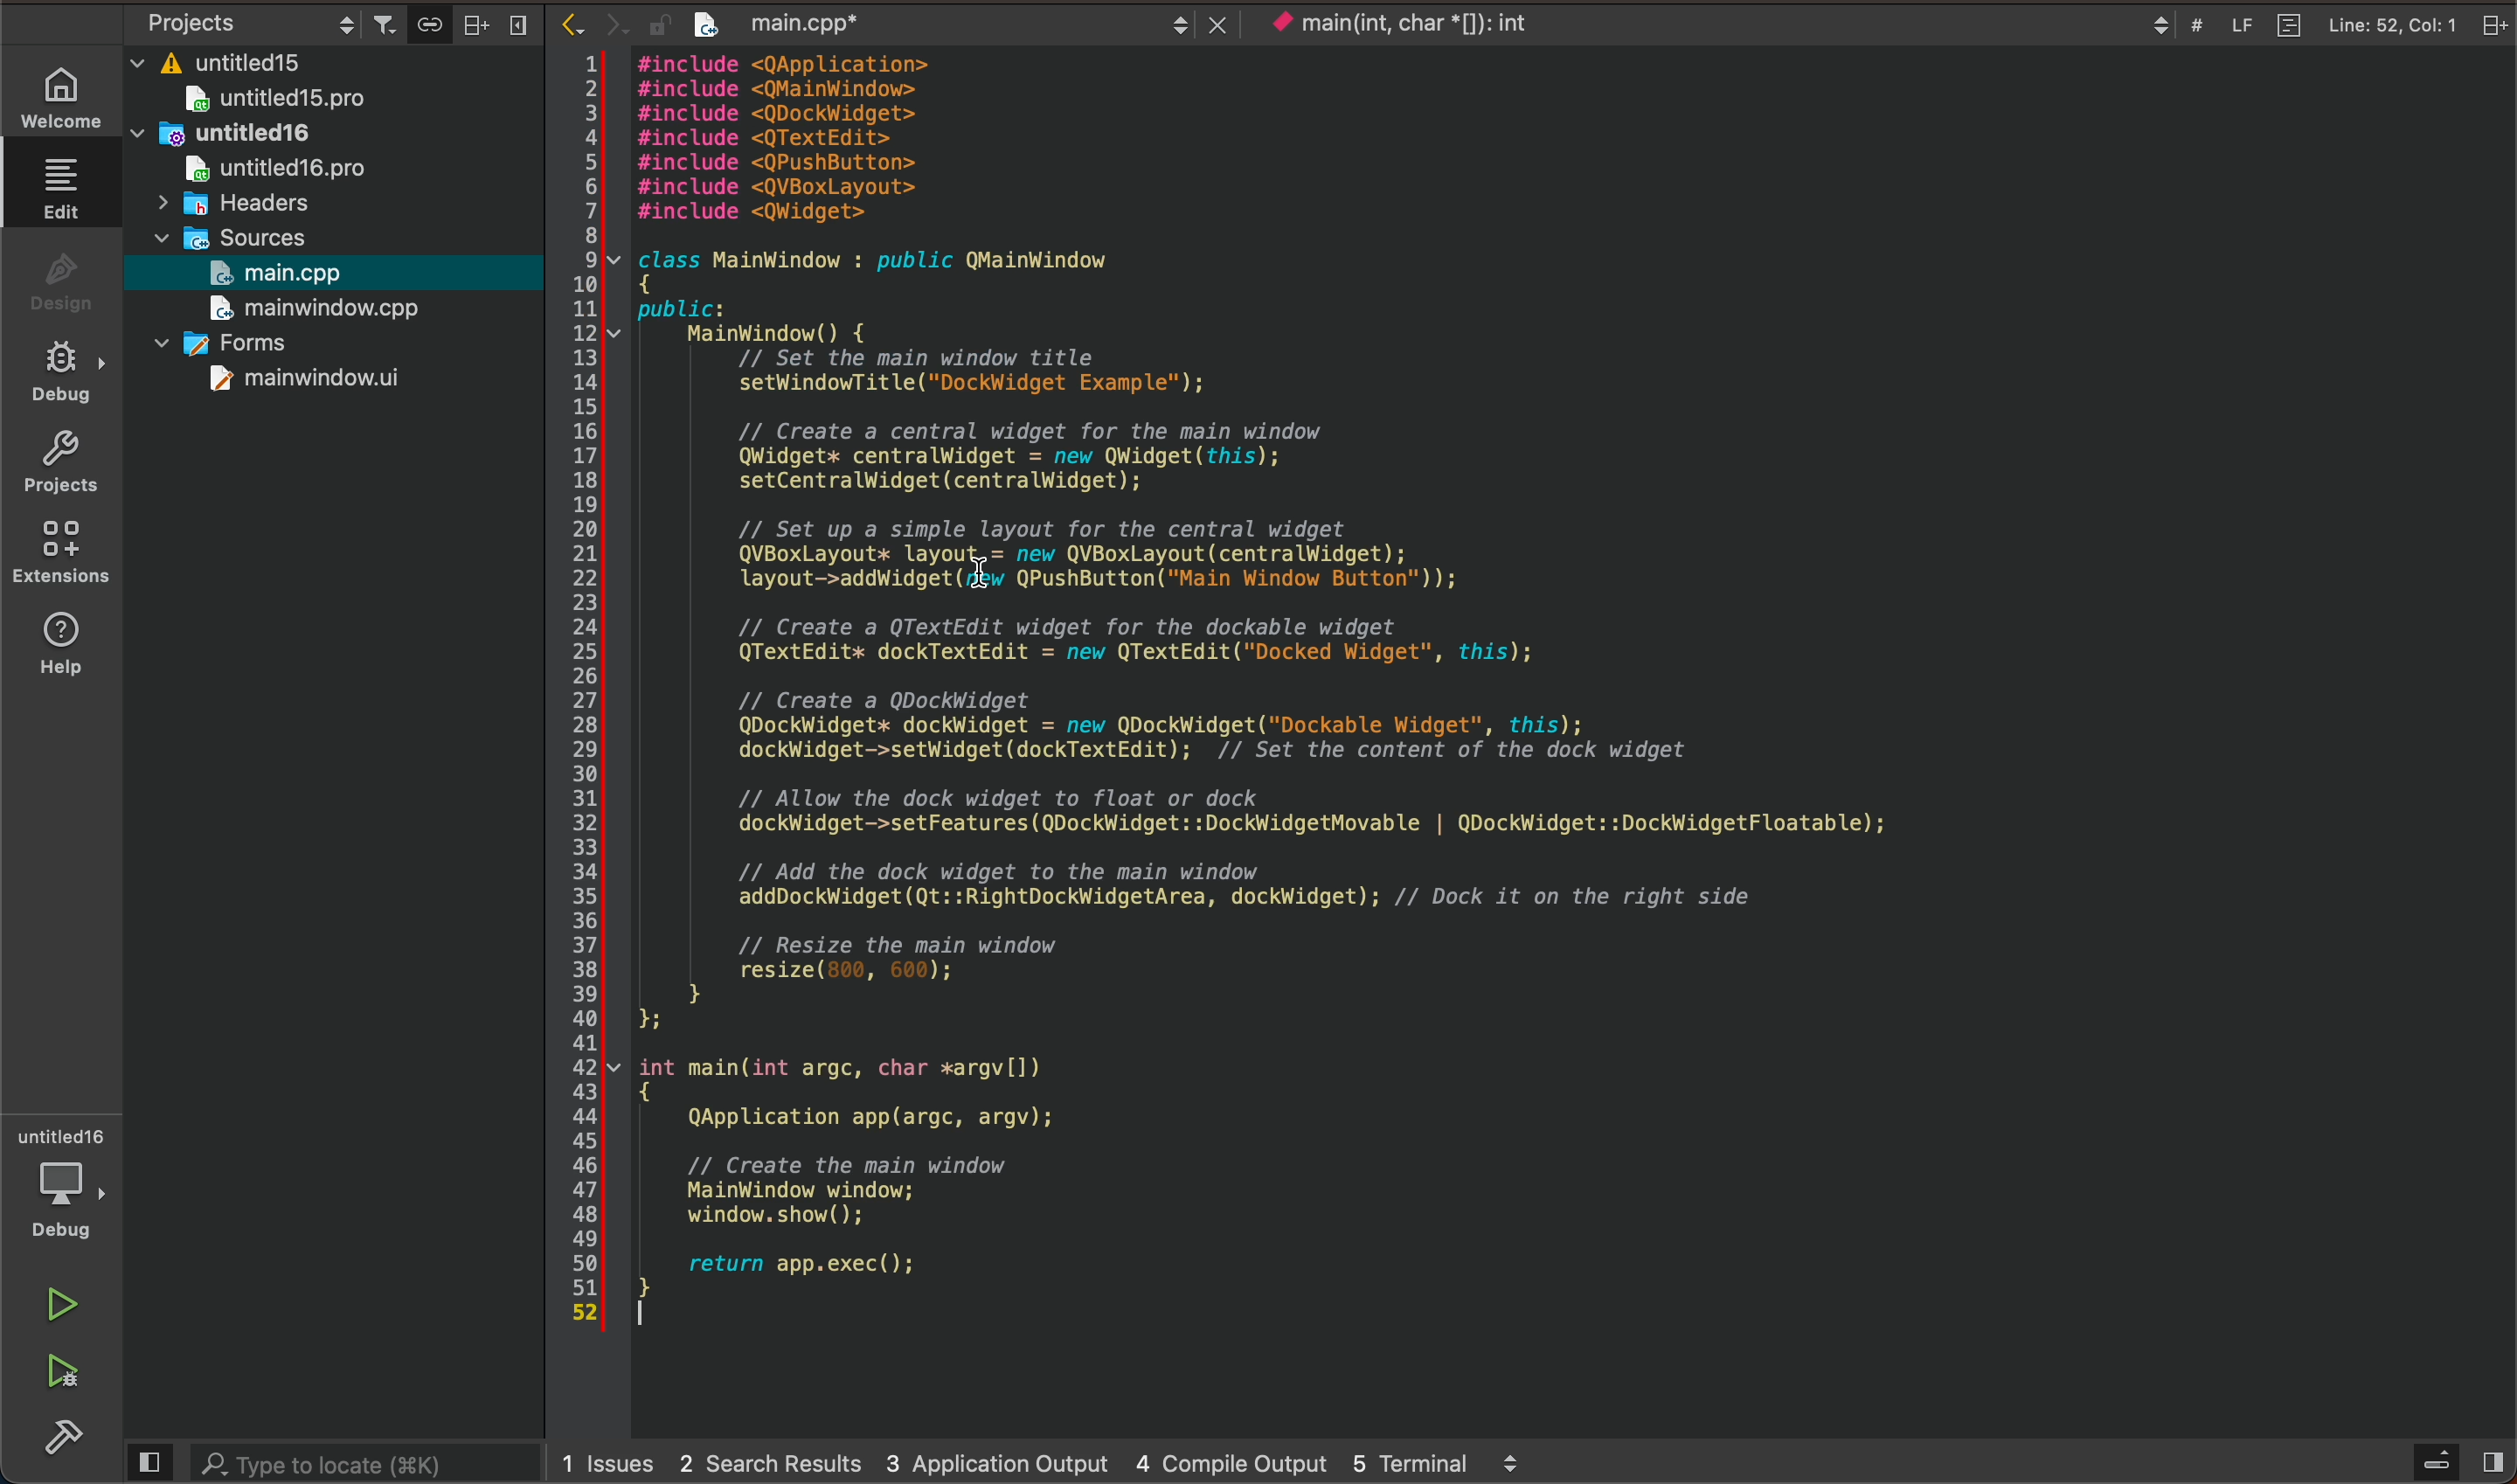 This screenshot has width=2517, height=1484. I want to click on cursor, so click(977, 551).